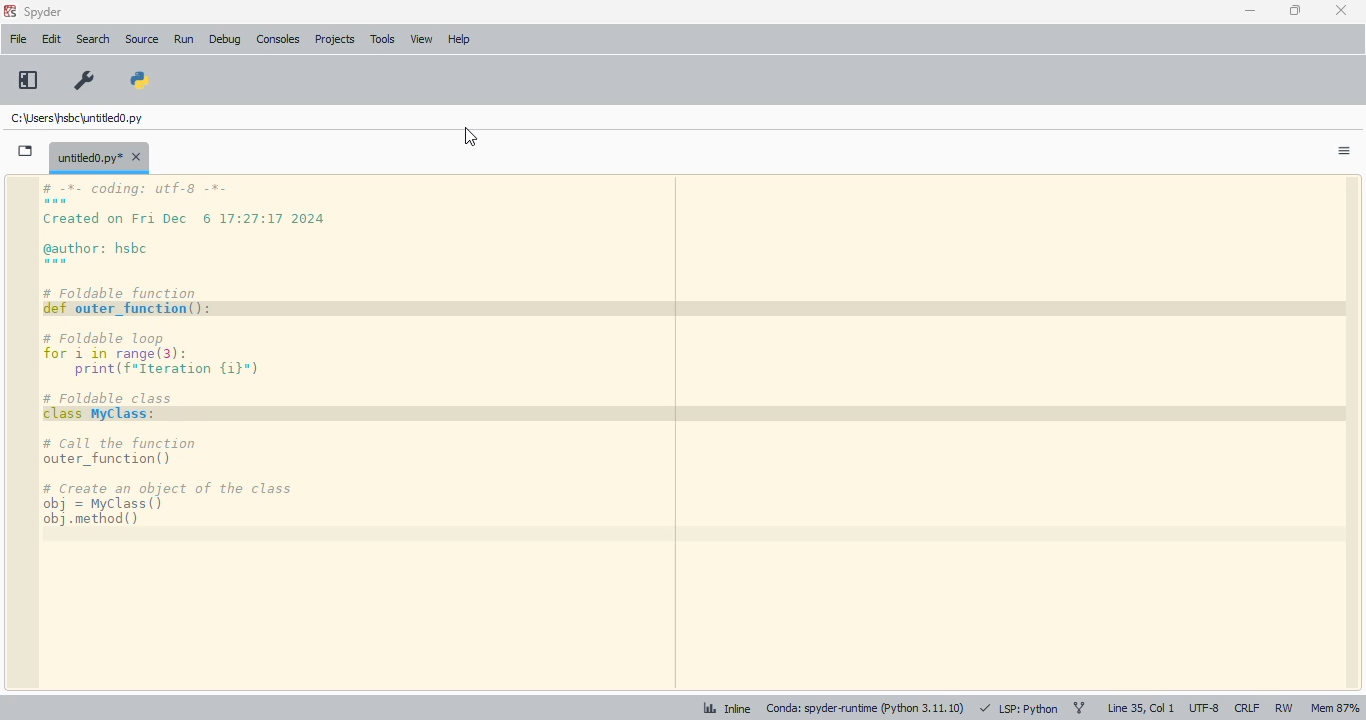 Image resolution: width=1366 pixels, height=720 pixels. What do you see at coordinates (1019, 708) in the screenshot?
I see `LSP: Python` at bounding box center [1019, 708].